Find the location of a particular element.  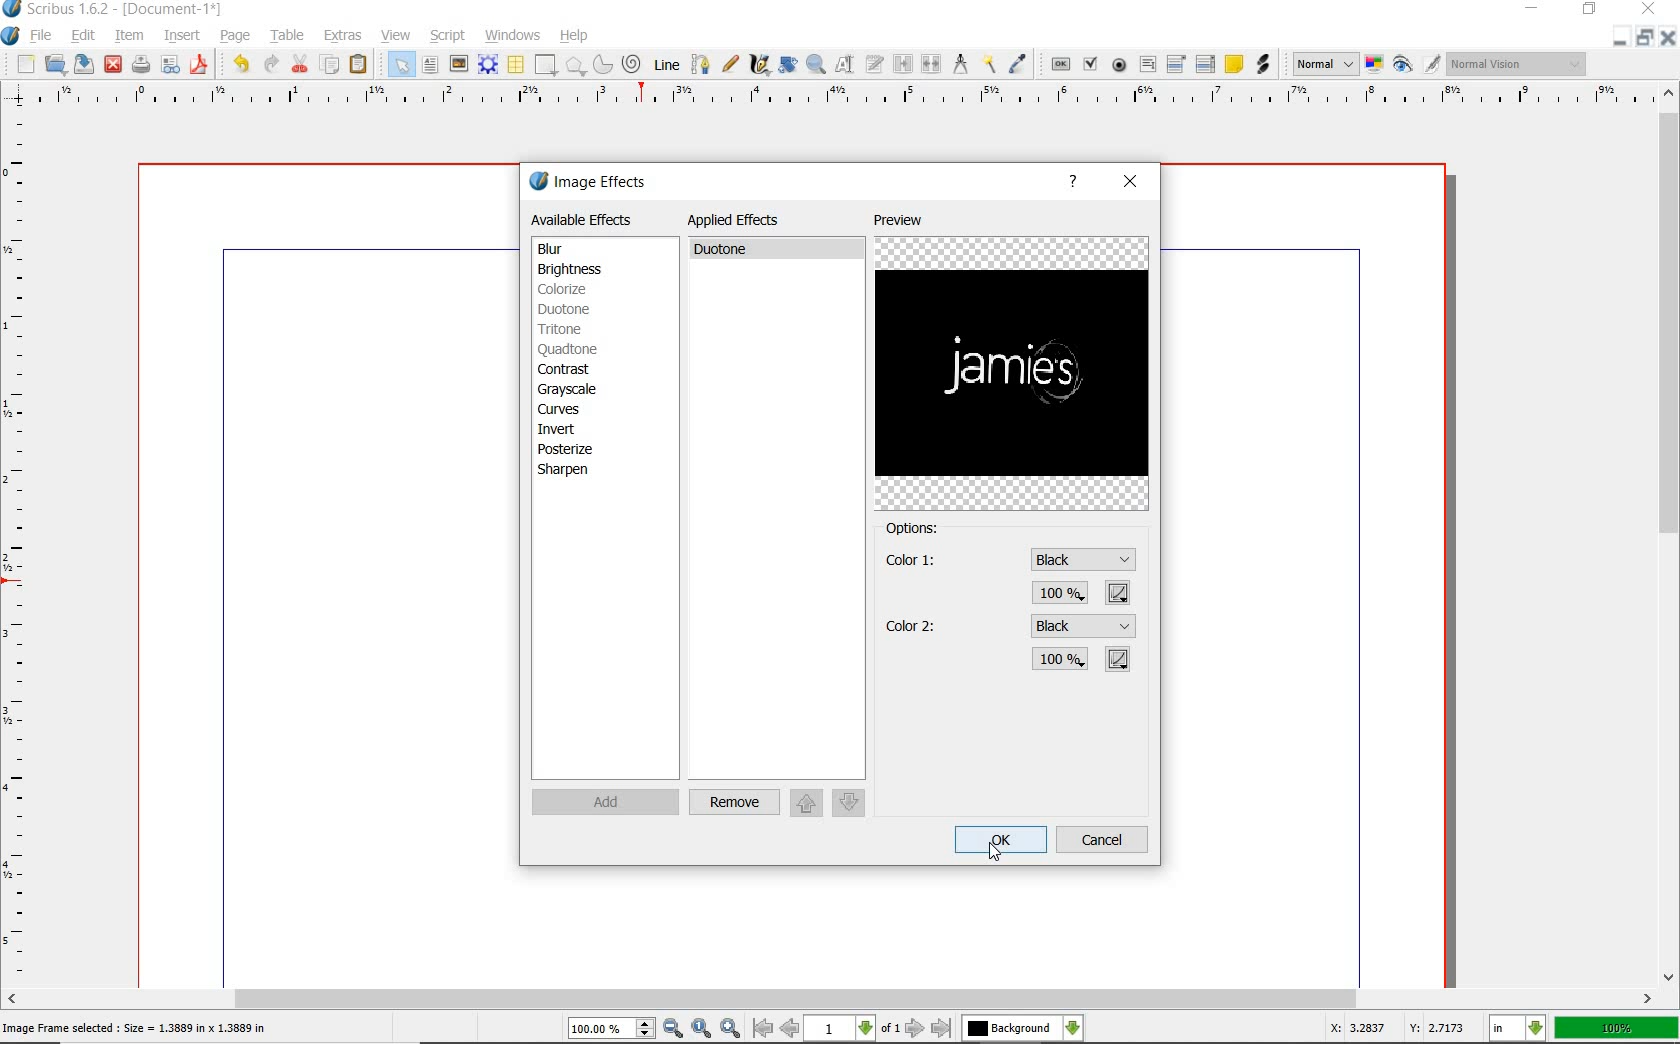

pdf push button is located at coordinates (1061, 65).